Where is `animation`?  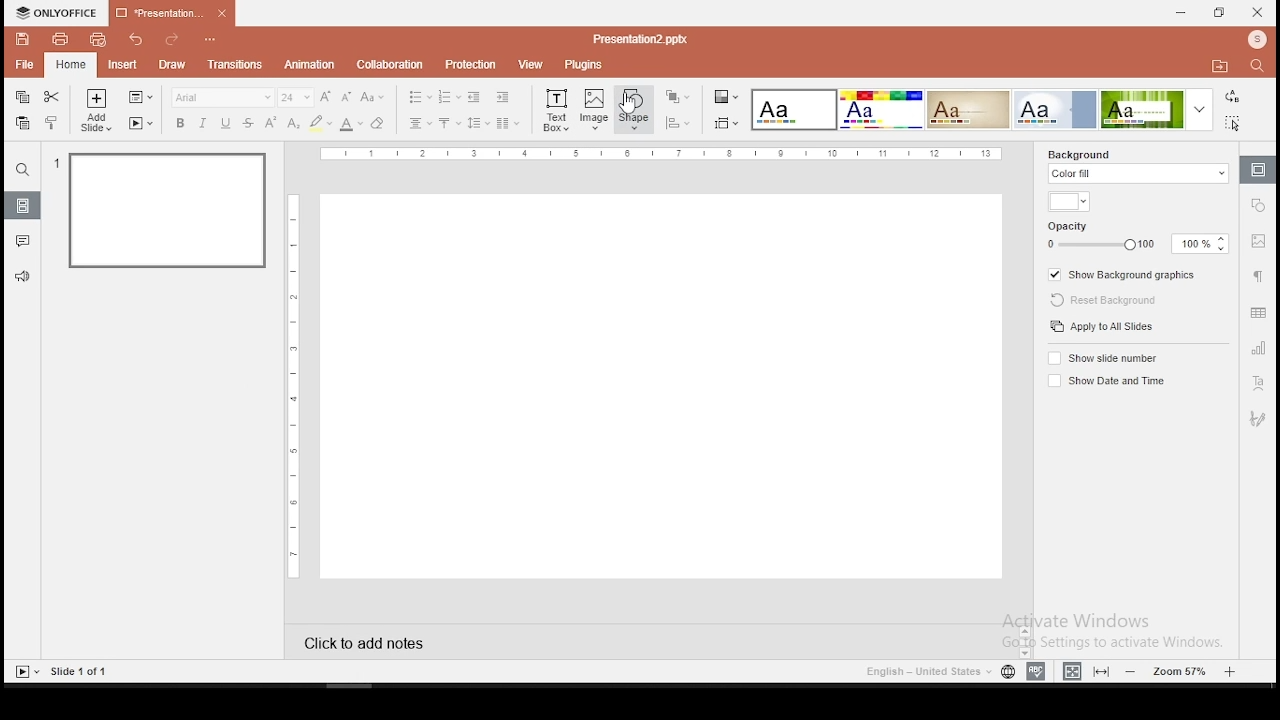
animation is located at coordinates (312, 65).